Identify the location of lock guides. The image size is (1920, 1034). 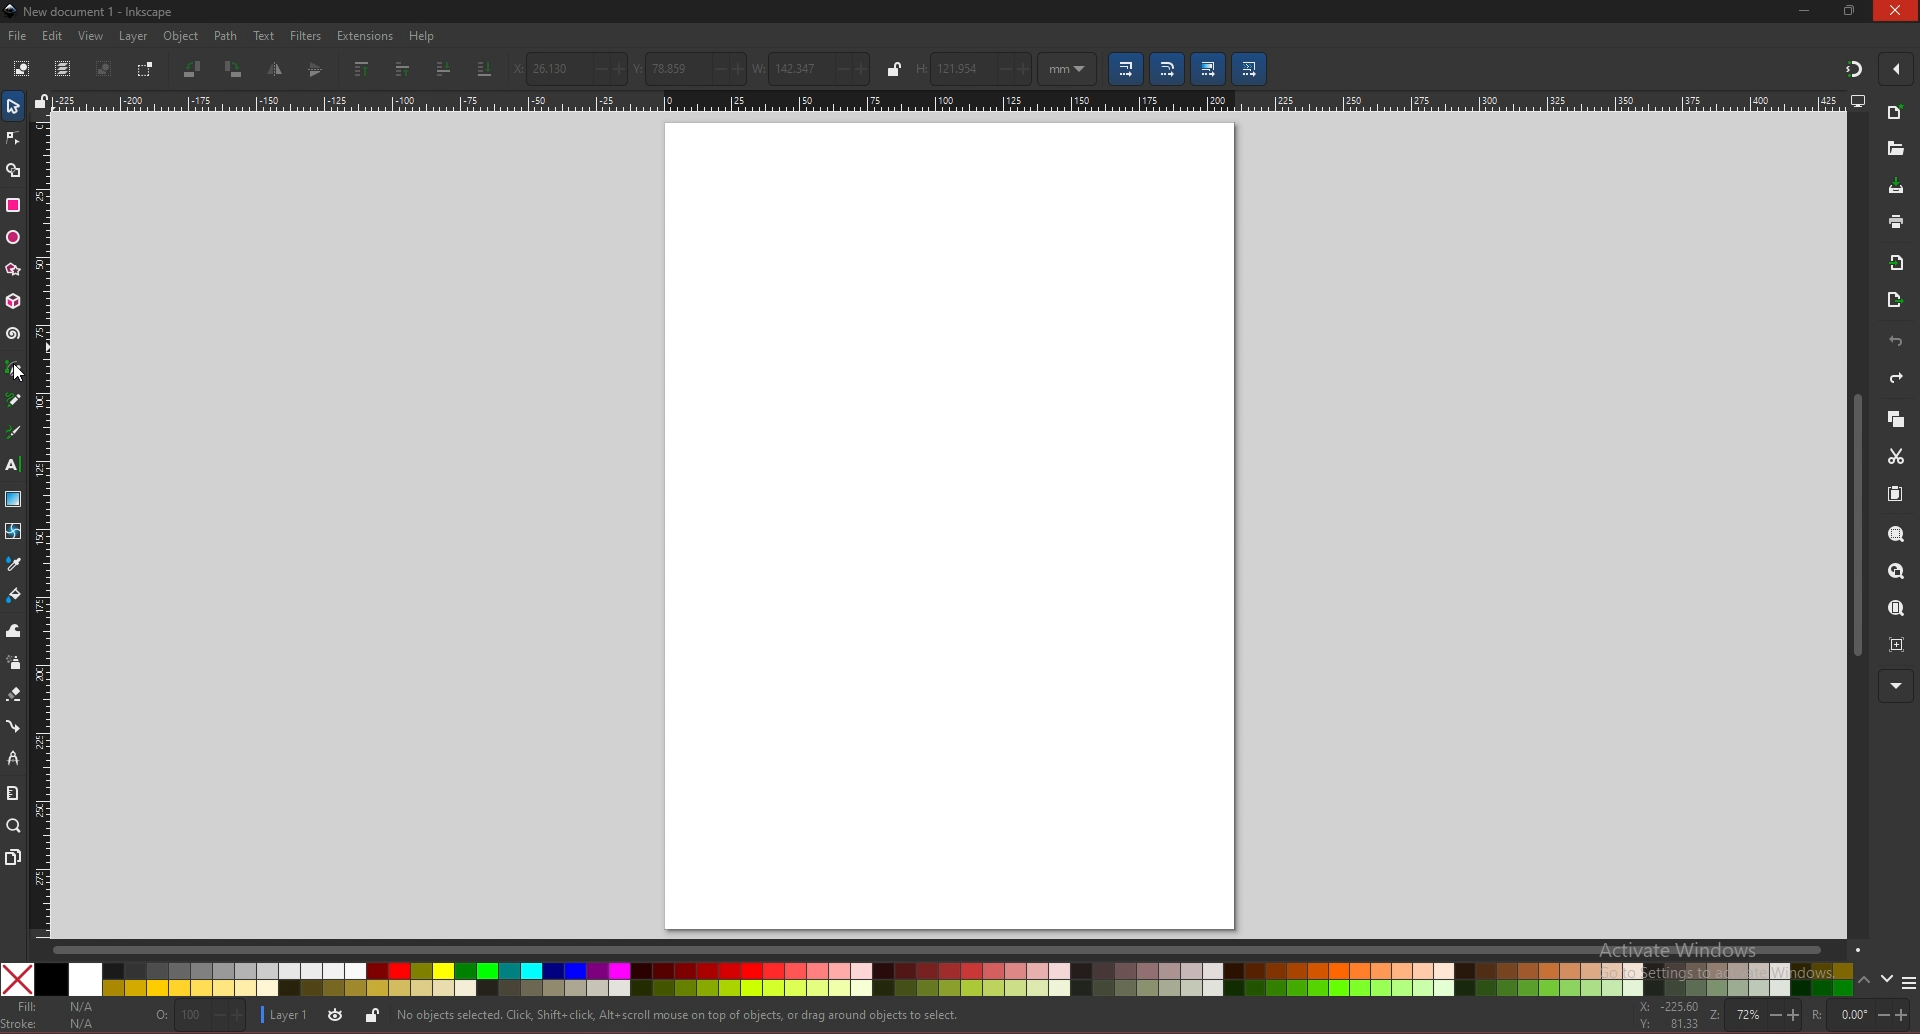
(41, 101).